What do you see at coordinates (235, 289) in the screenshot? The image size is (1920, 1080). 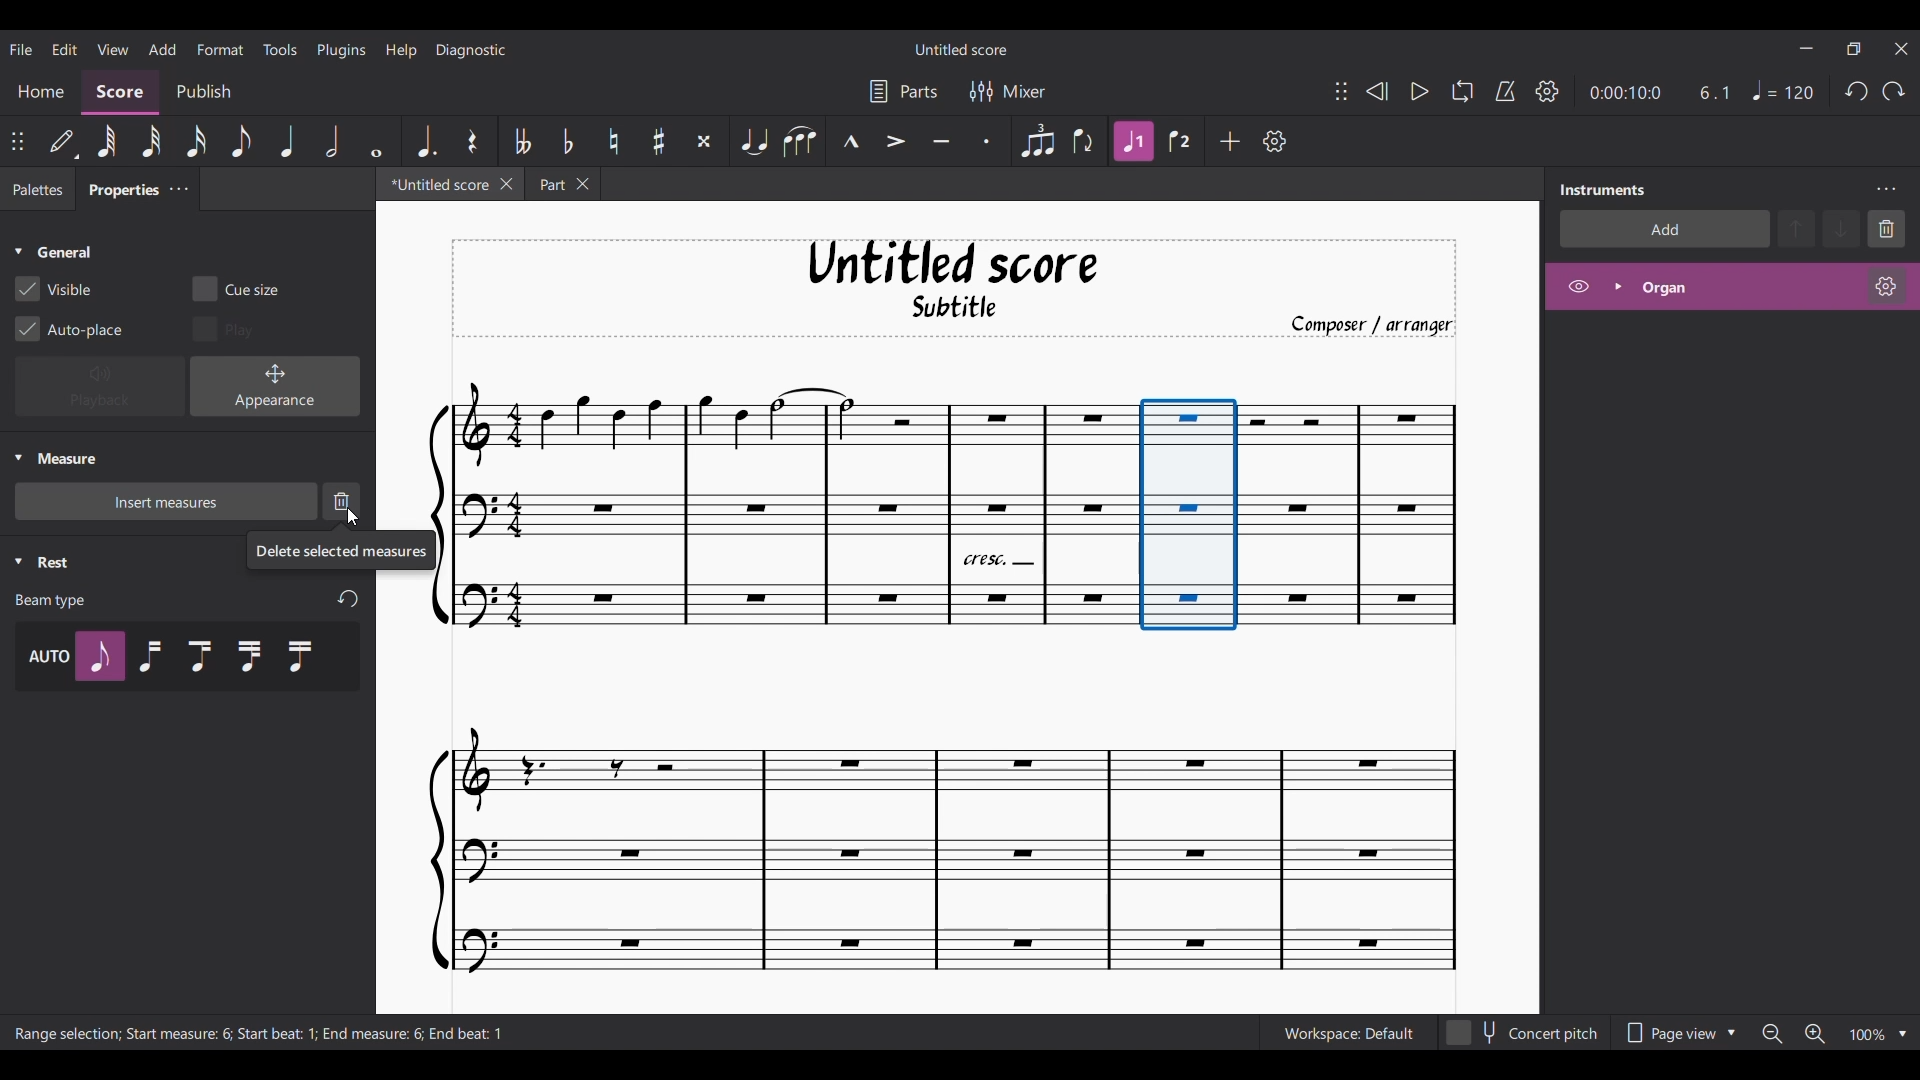 I see `Toggle for Cue size` at bounding box center [235, 289].